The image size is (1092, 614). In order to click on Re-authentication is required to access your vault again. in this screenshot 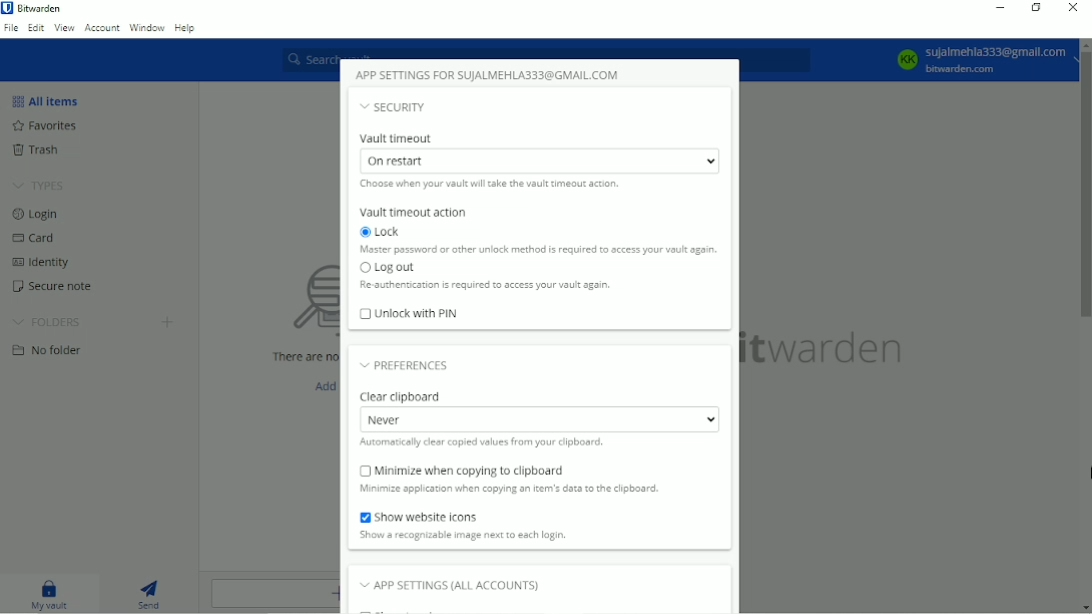, I will do `click(483, 286)`.